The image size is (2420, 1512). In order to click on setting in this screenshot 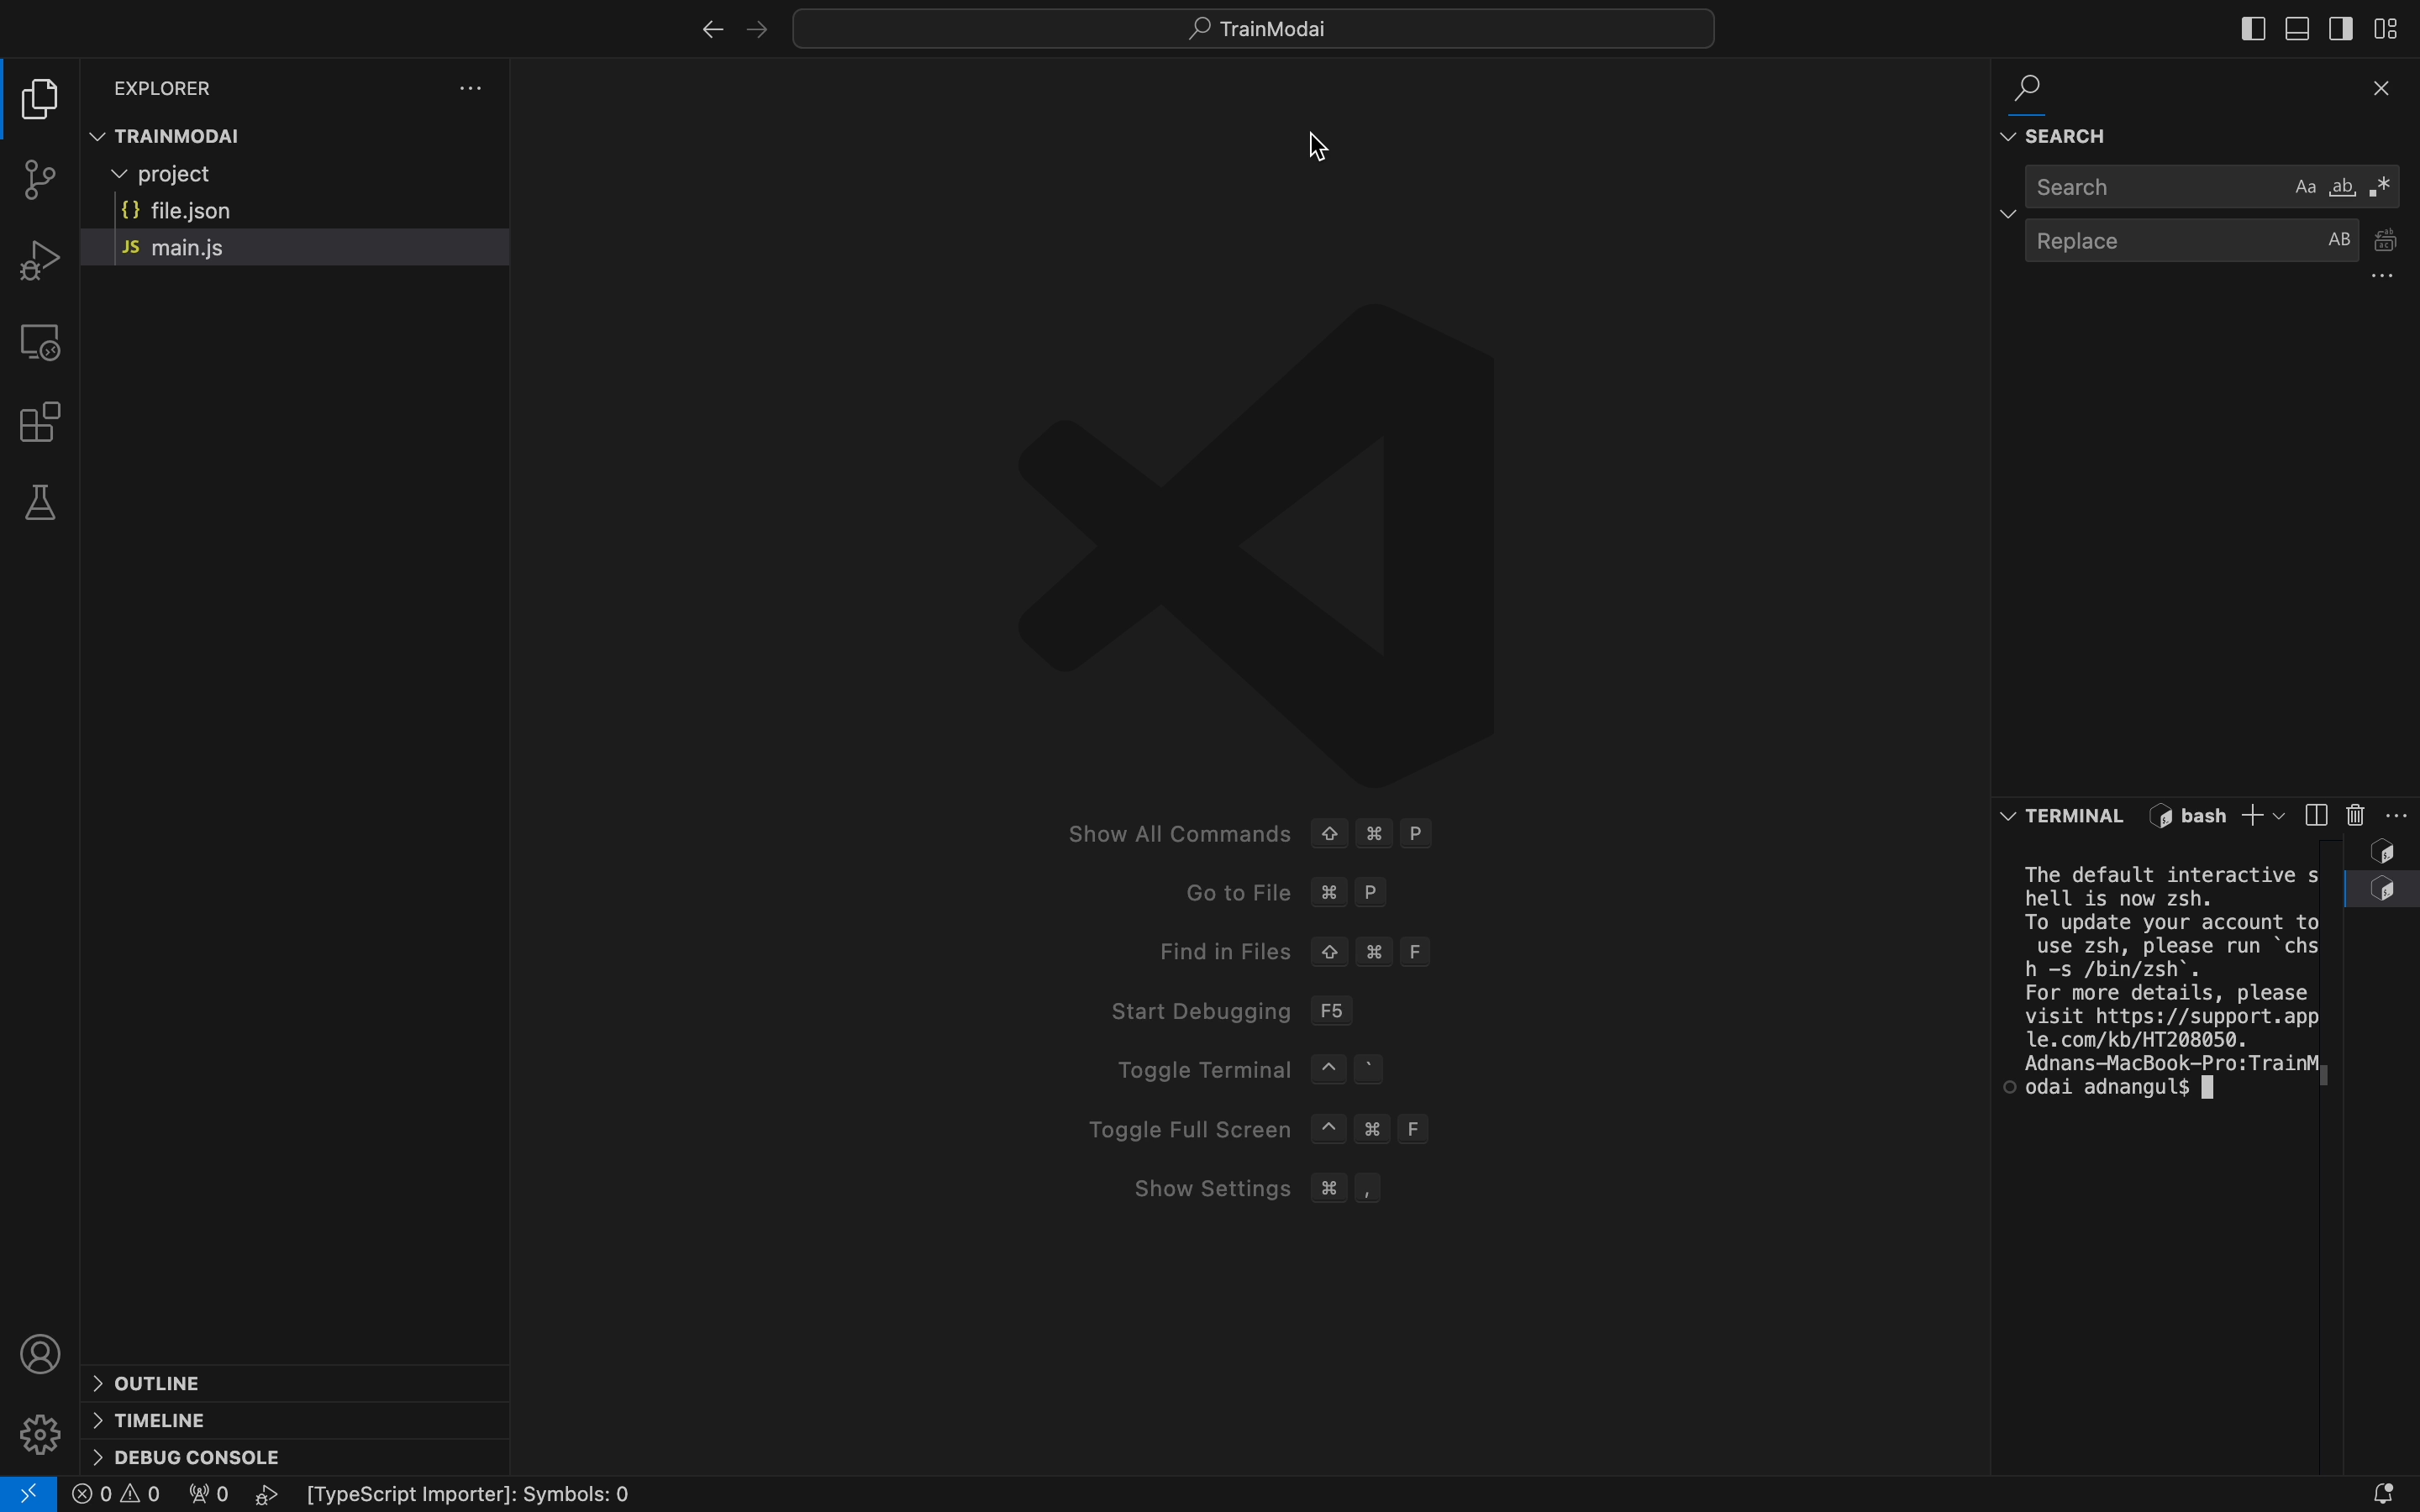, I will do `click(40, 1424)`.